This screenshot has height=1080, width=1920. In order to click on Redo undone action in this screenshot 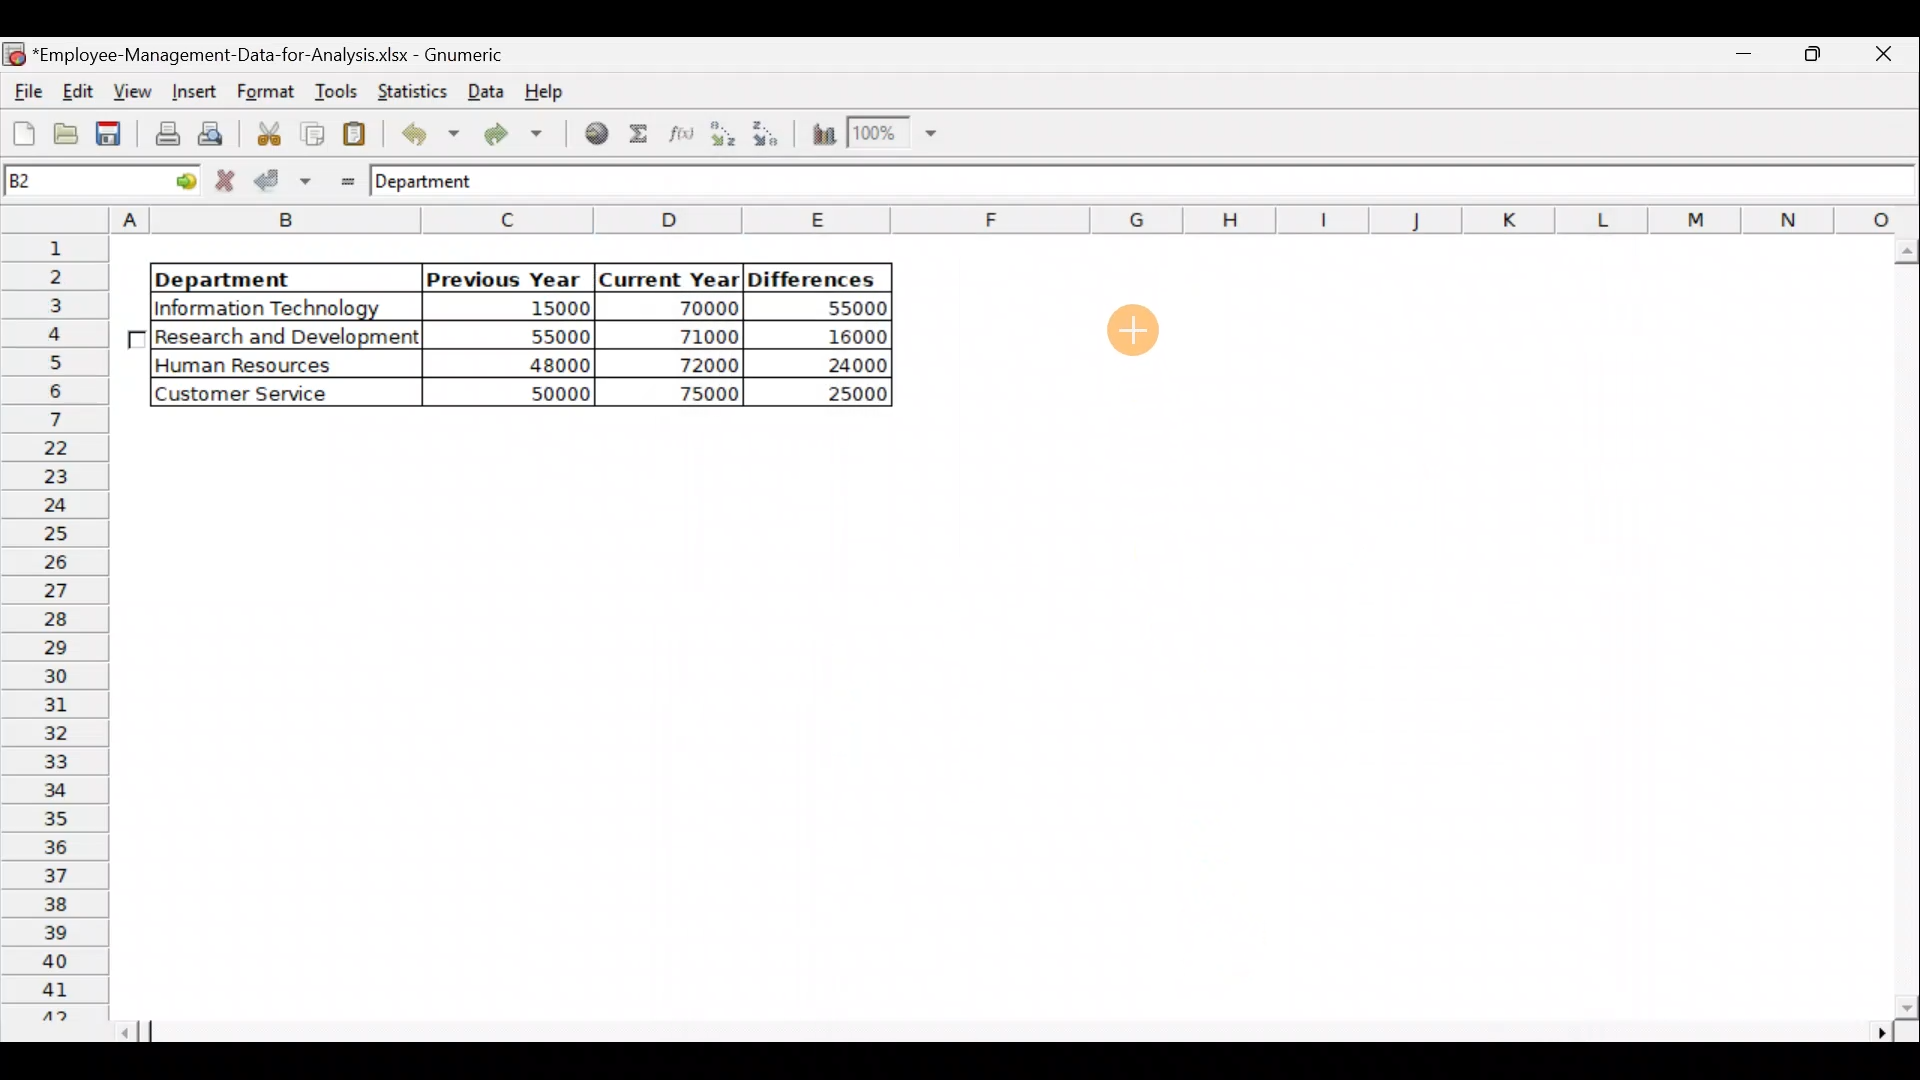, I will do `click(520, 134)`.